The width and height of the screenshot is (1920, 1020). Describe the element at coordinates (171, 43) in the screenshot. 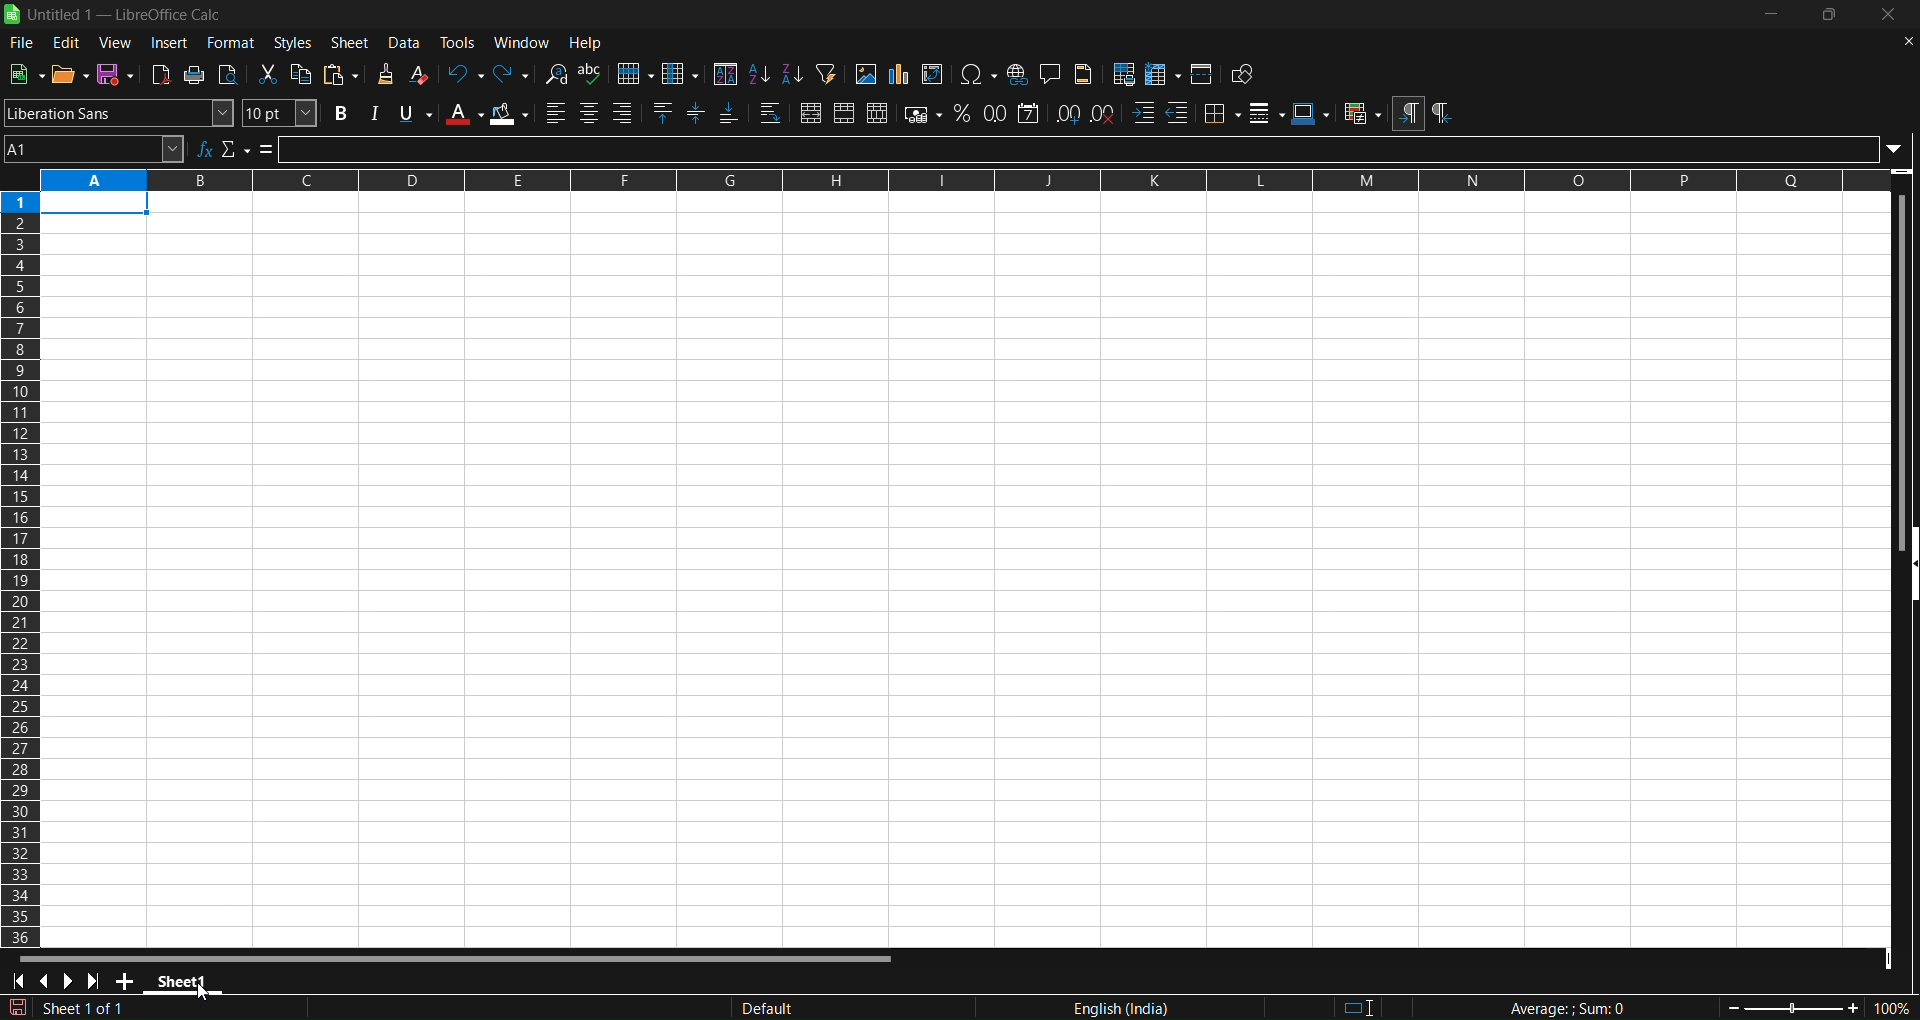

I see `insert` at that location.